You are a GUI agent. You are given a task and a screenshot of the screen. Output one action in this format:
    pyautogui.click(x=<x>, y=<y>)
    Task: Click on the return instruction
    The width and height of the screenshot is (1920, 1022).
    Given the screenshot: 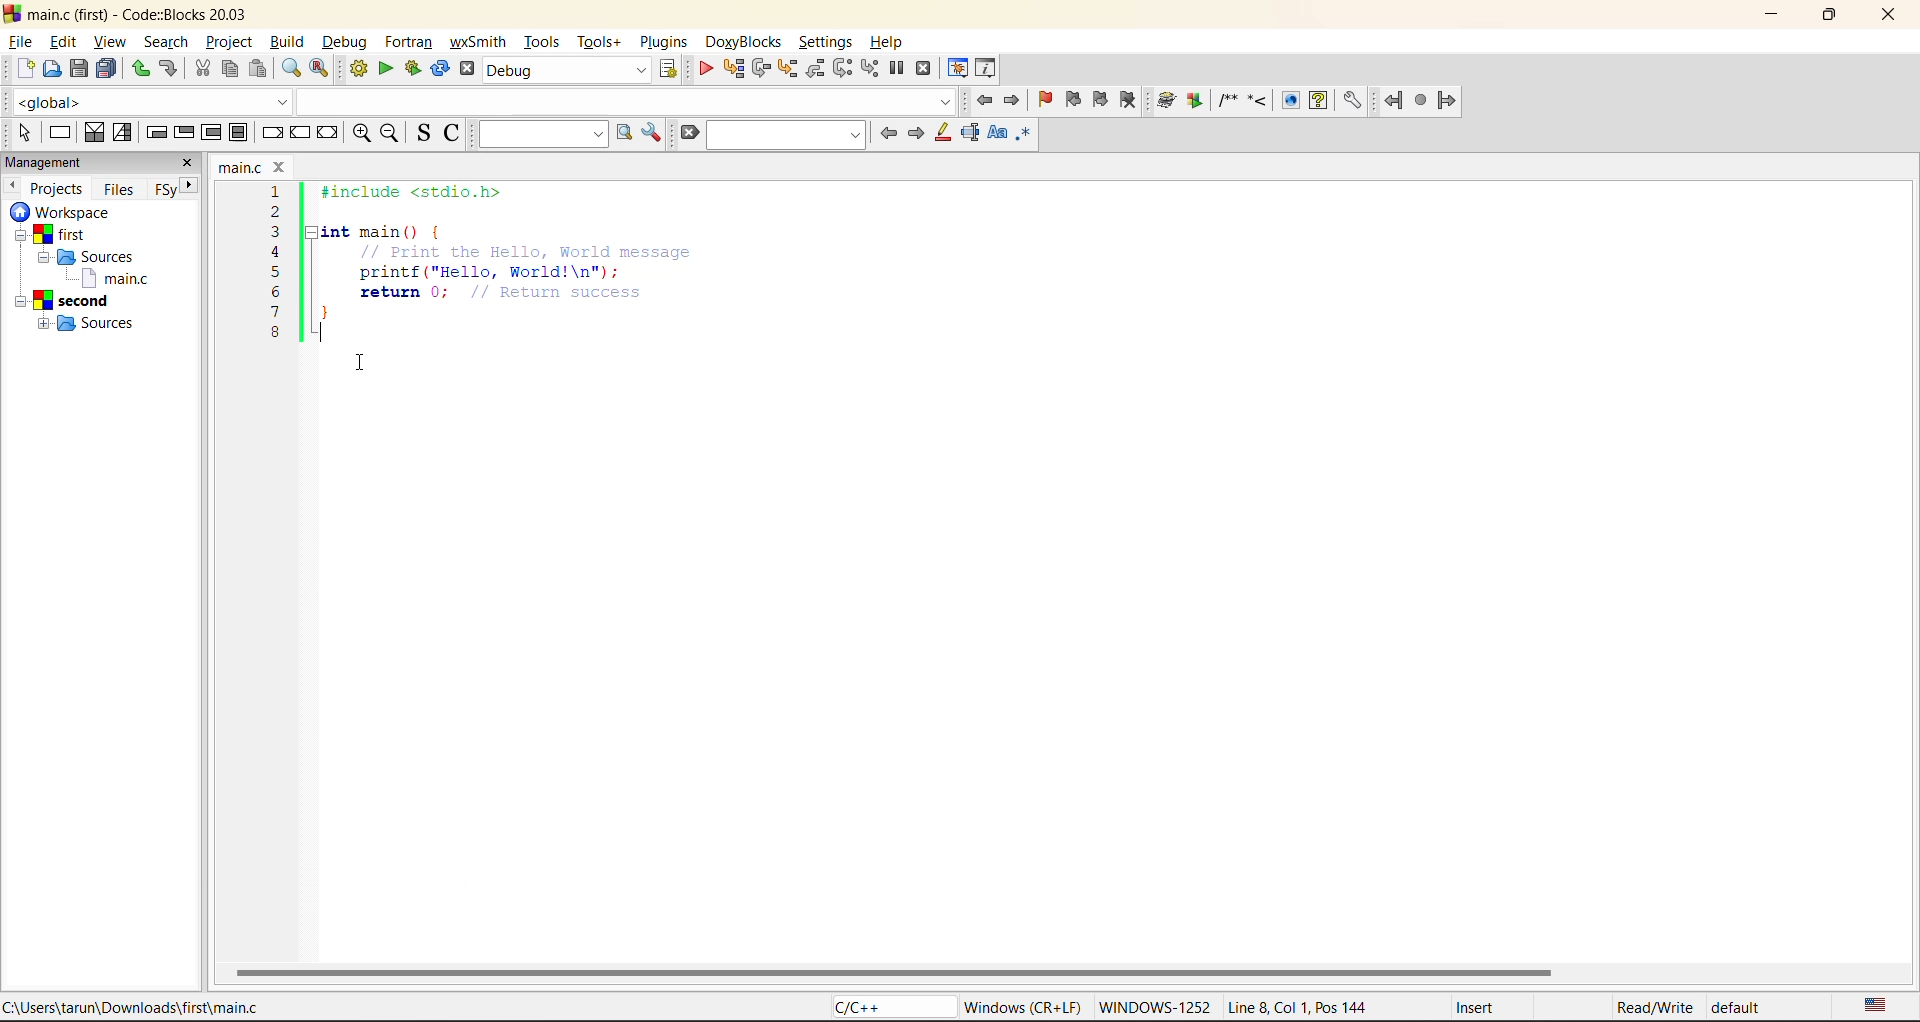 What is the action you would take?
    pyautogui.click(x=329, y=132)
    